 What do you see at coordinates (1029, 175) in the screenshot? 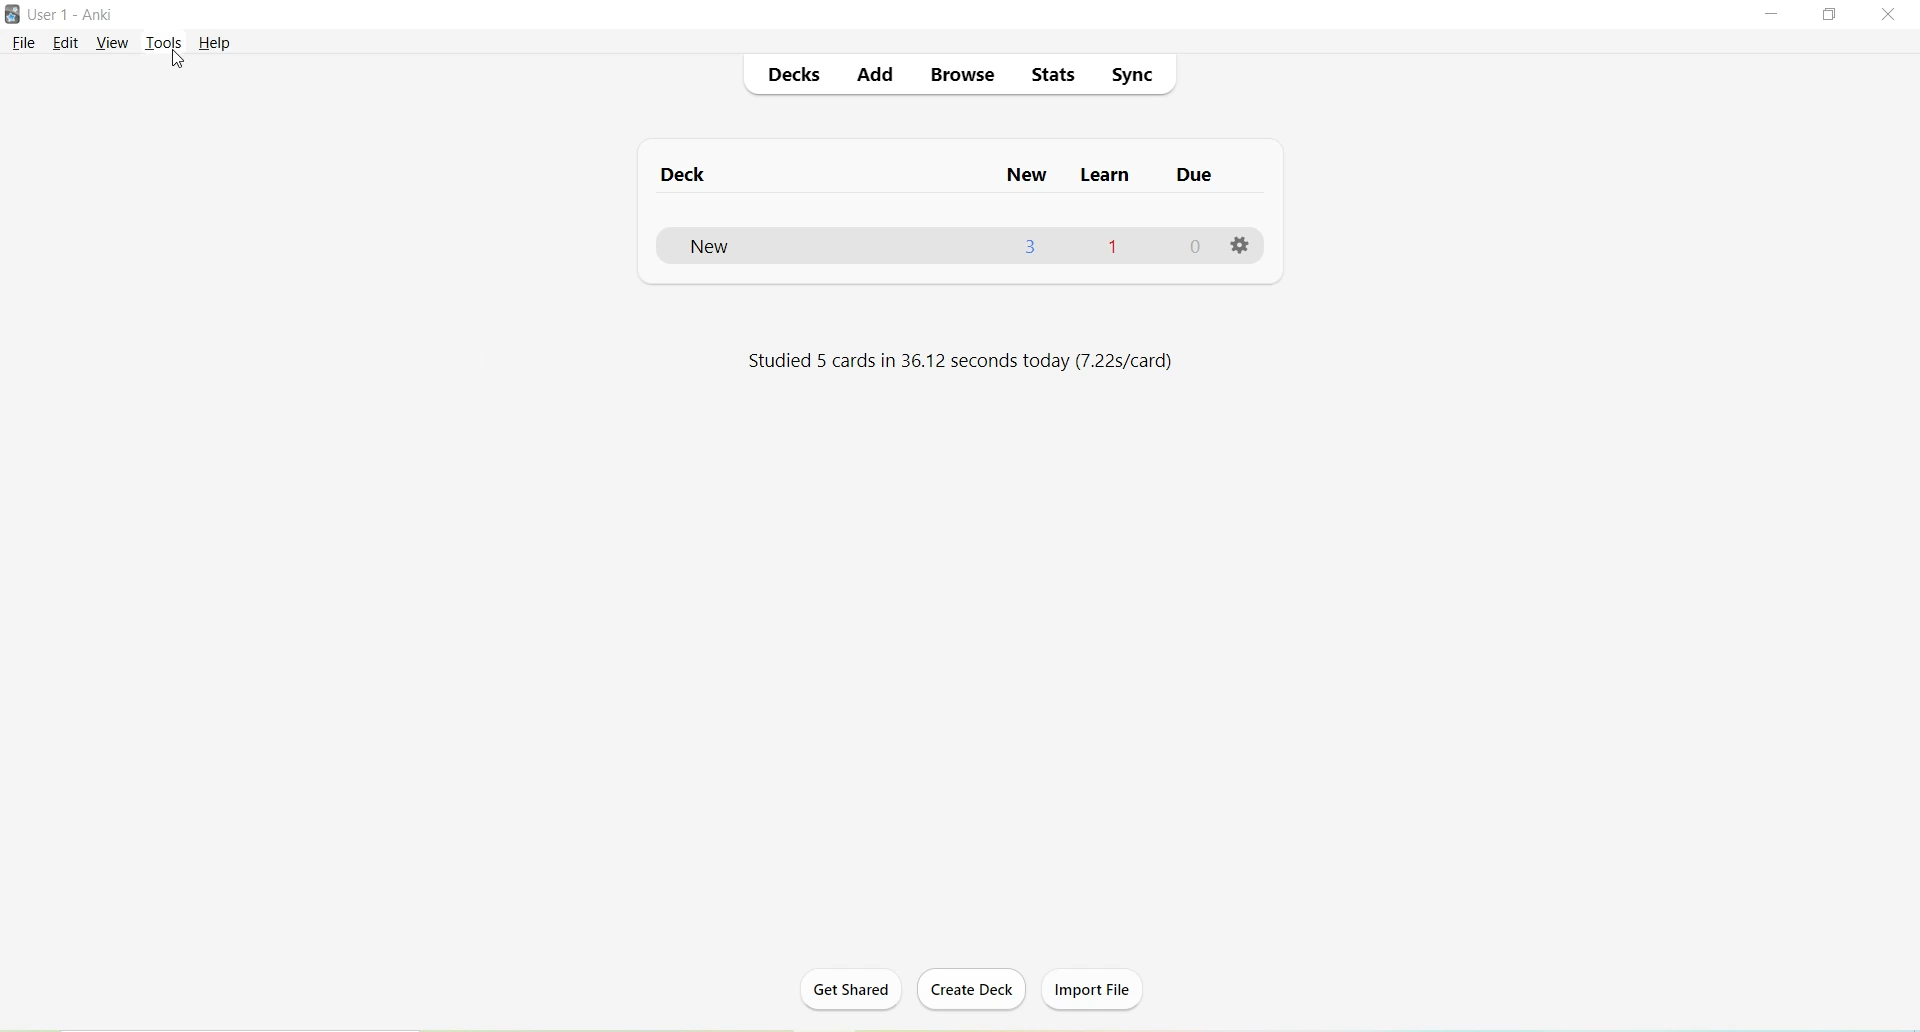
I see `New` at bounding box center [1029, 175].